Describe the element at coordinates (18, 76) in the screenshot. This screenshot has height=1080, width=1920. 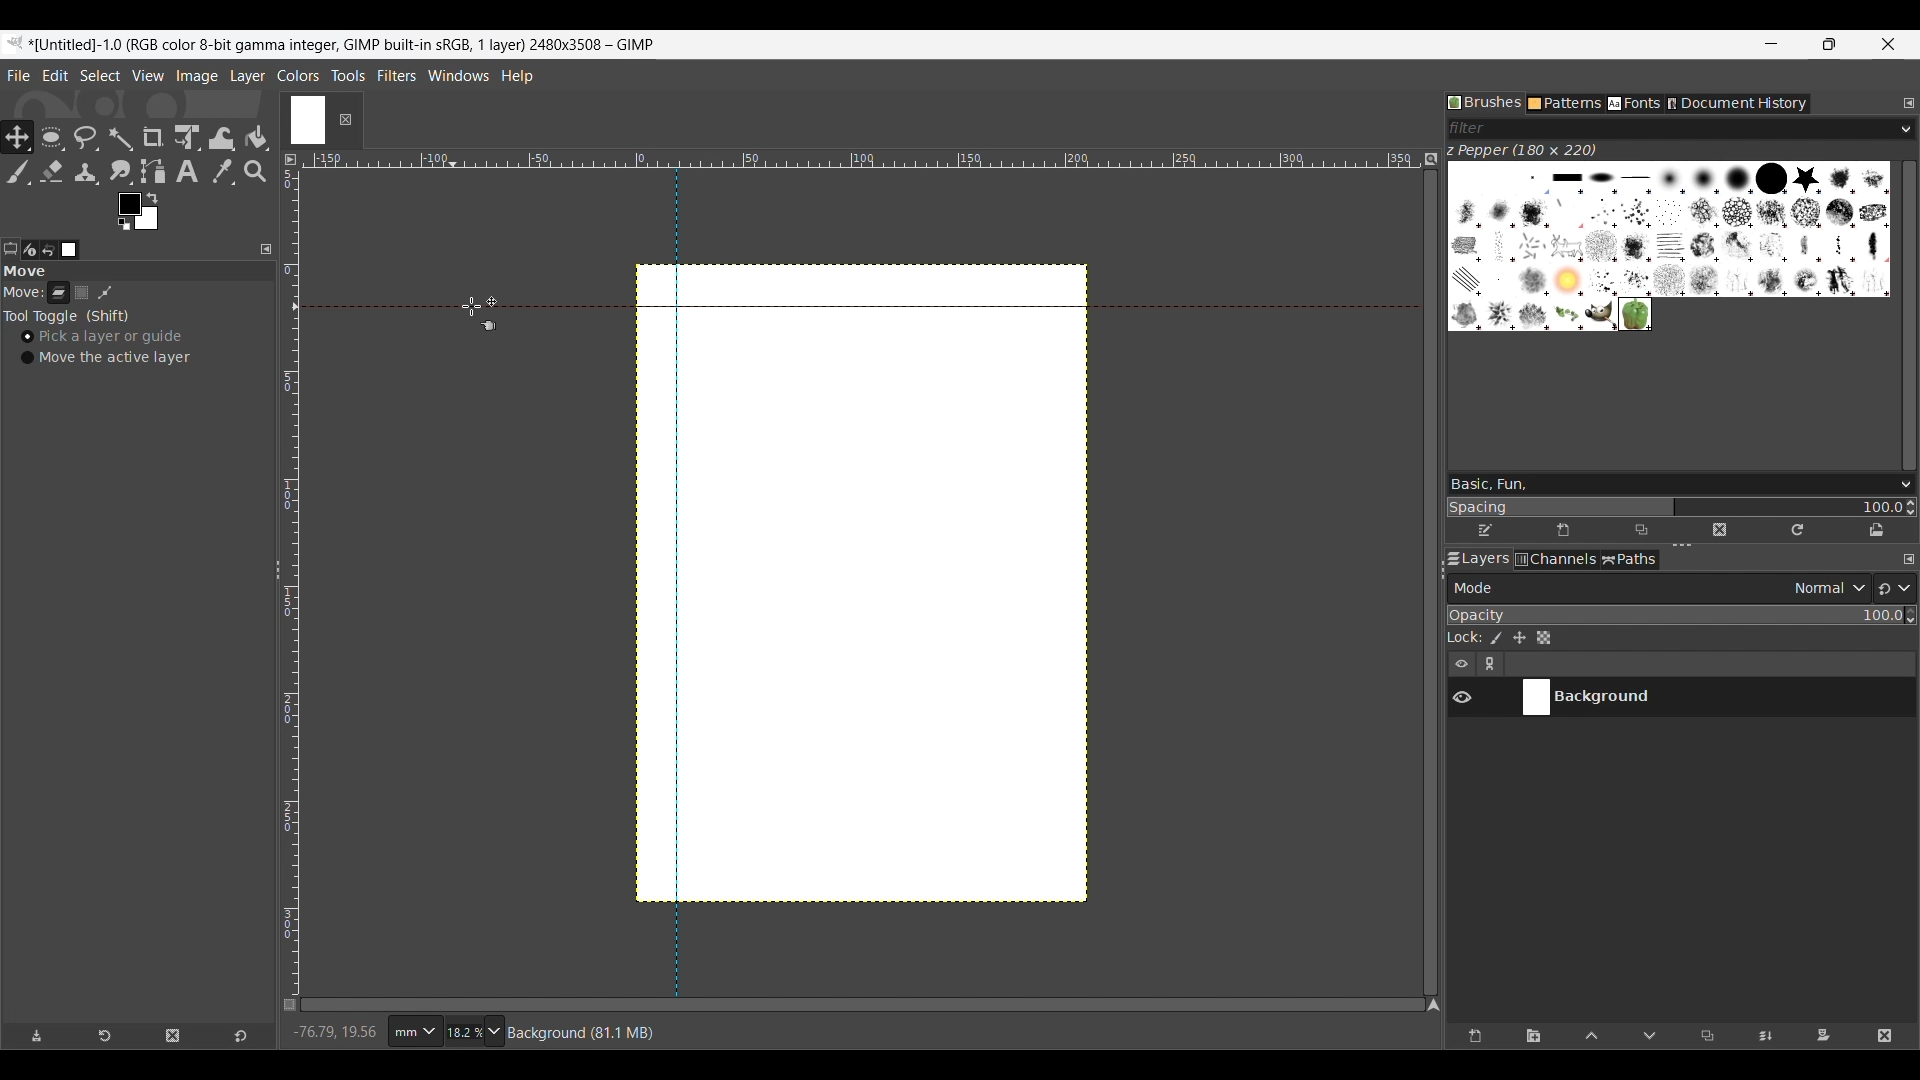
I see `File menu` at that location.